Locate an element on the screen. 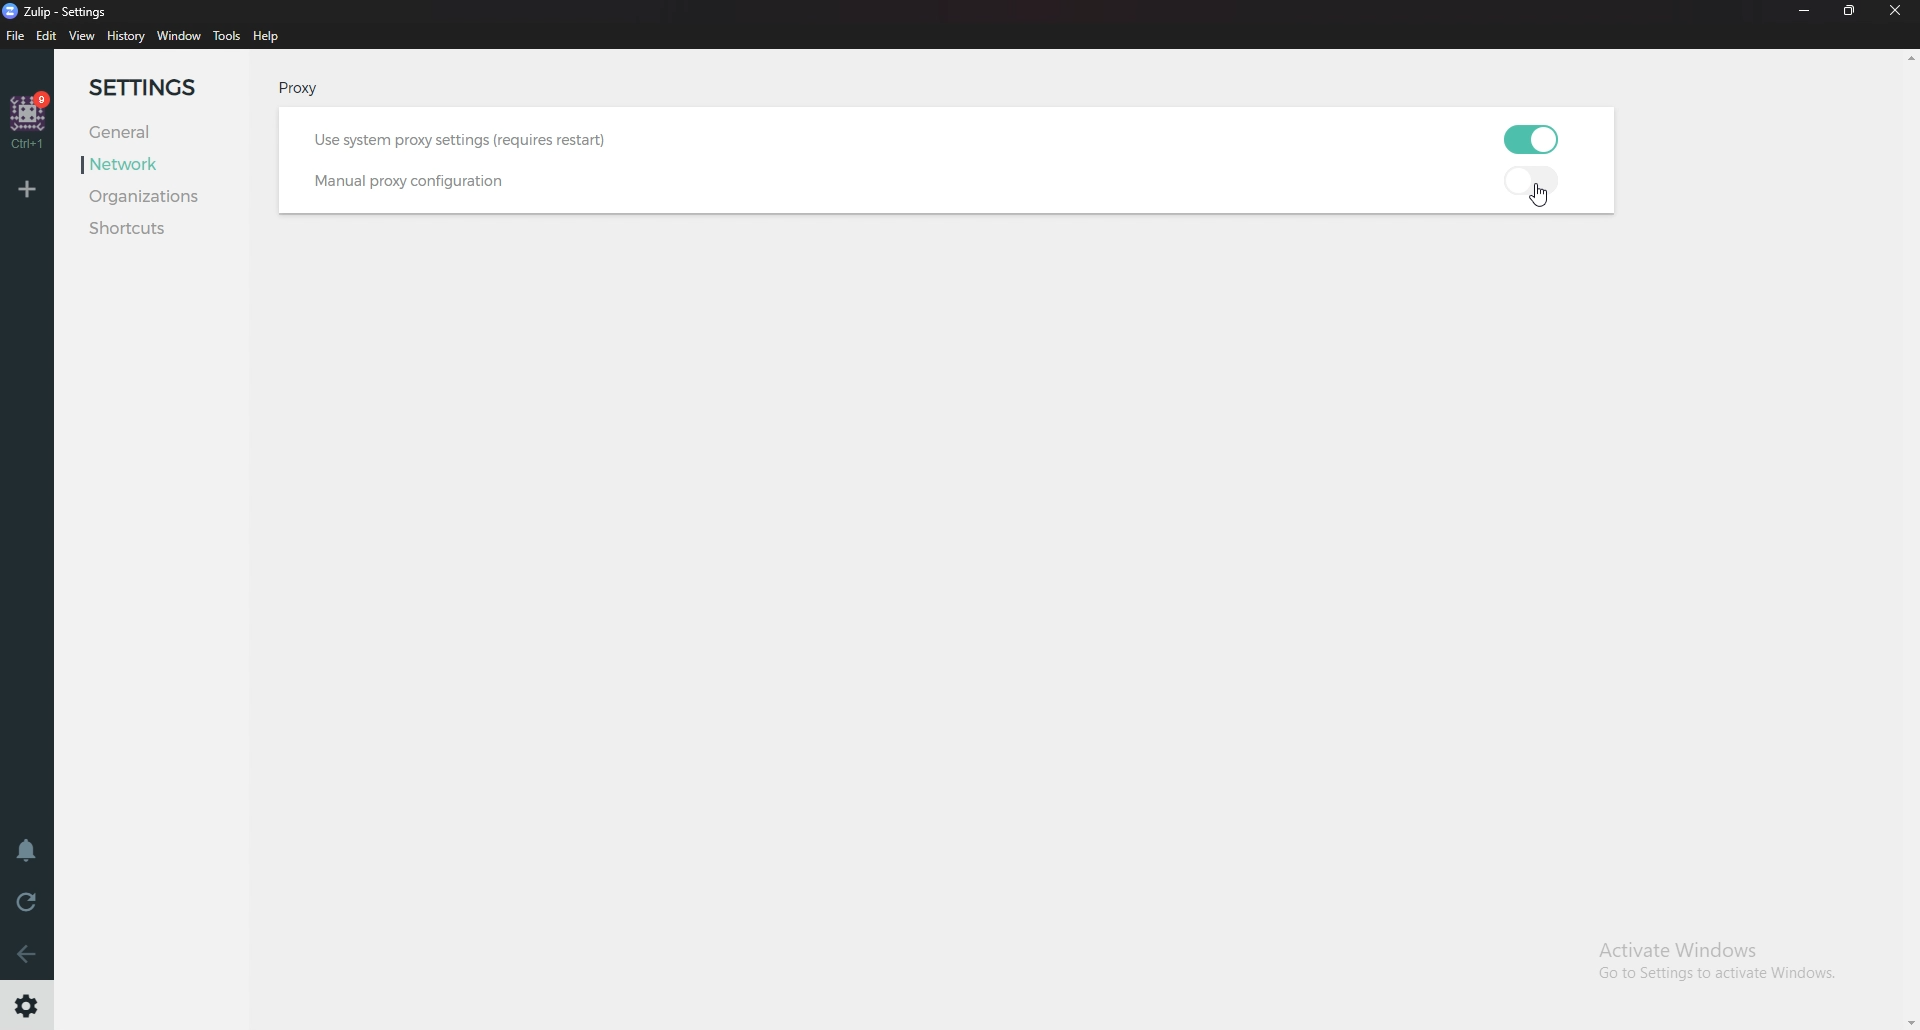  zulip is located at coordinates (62, 11).